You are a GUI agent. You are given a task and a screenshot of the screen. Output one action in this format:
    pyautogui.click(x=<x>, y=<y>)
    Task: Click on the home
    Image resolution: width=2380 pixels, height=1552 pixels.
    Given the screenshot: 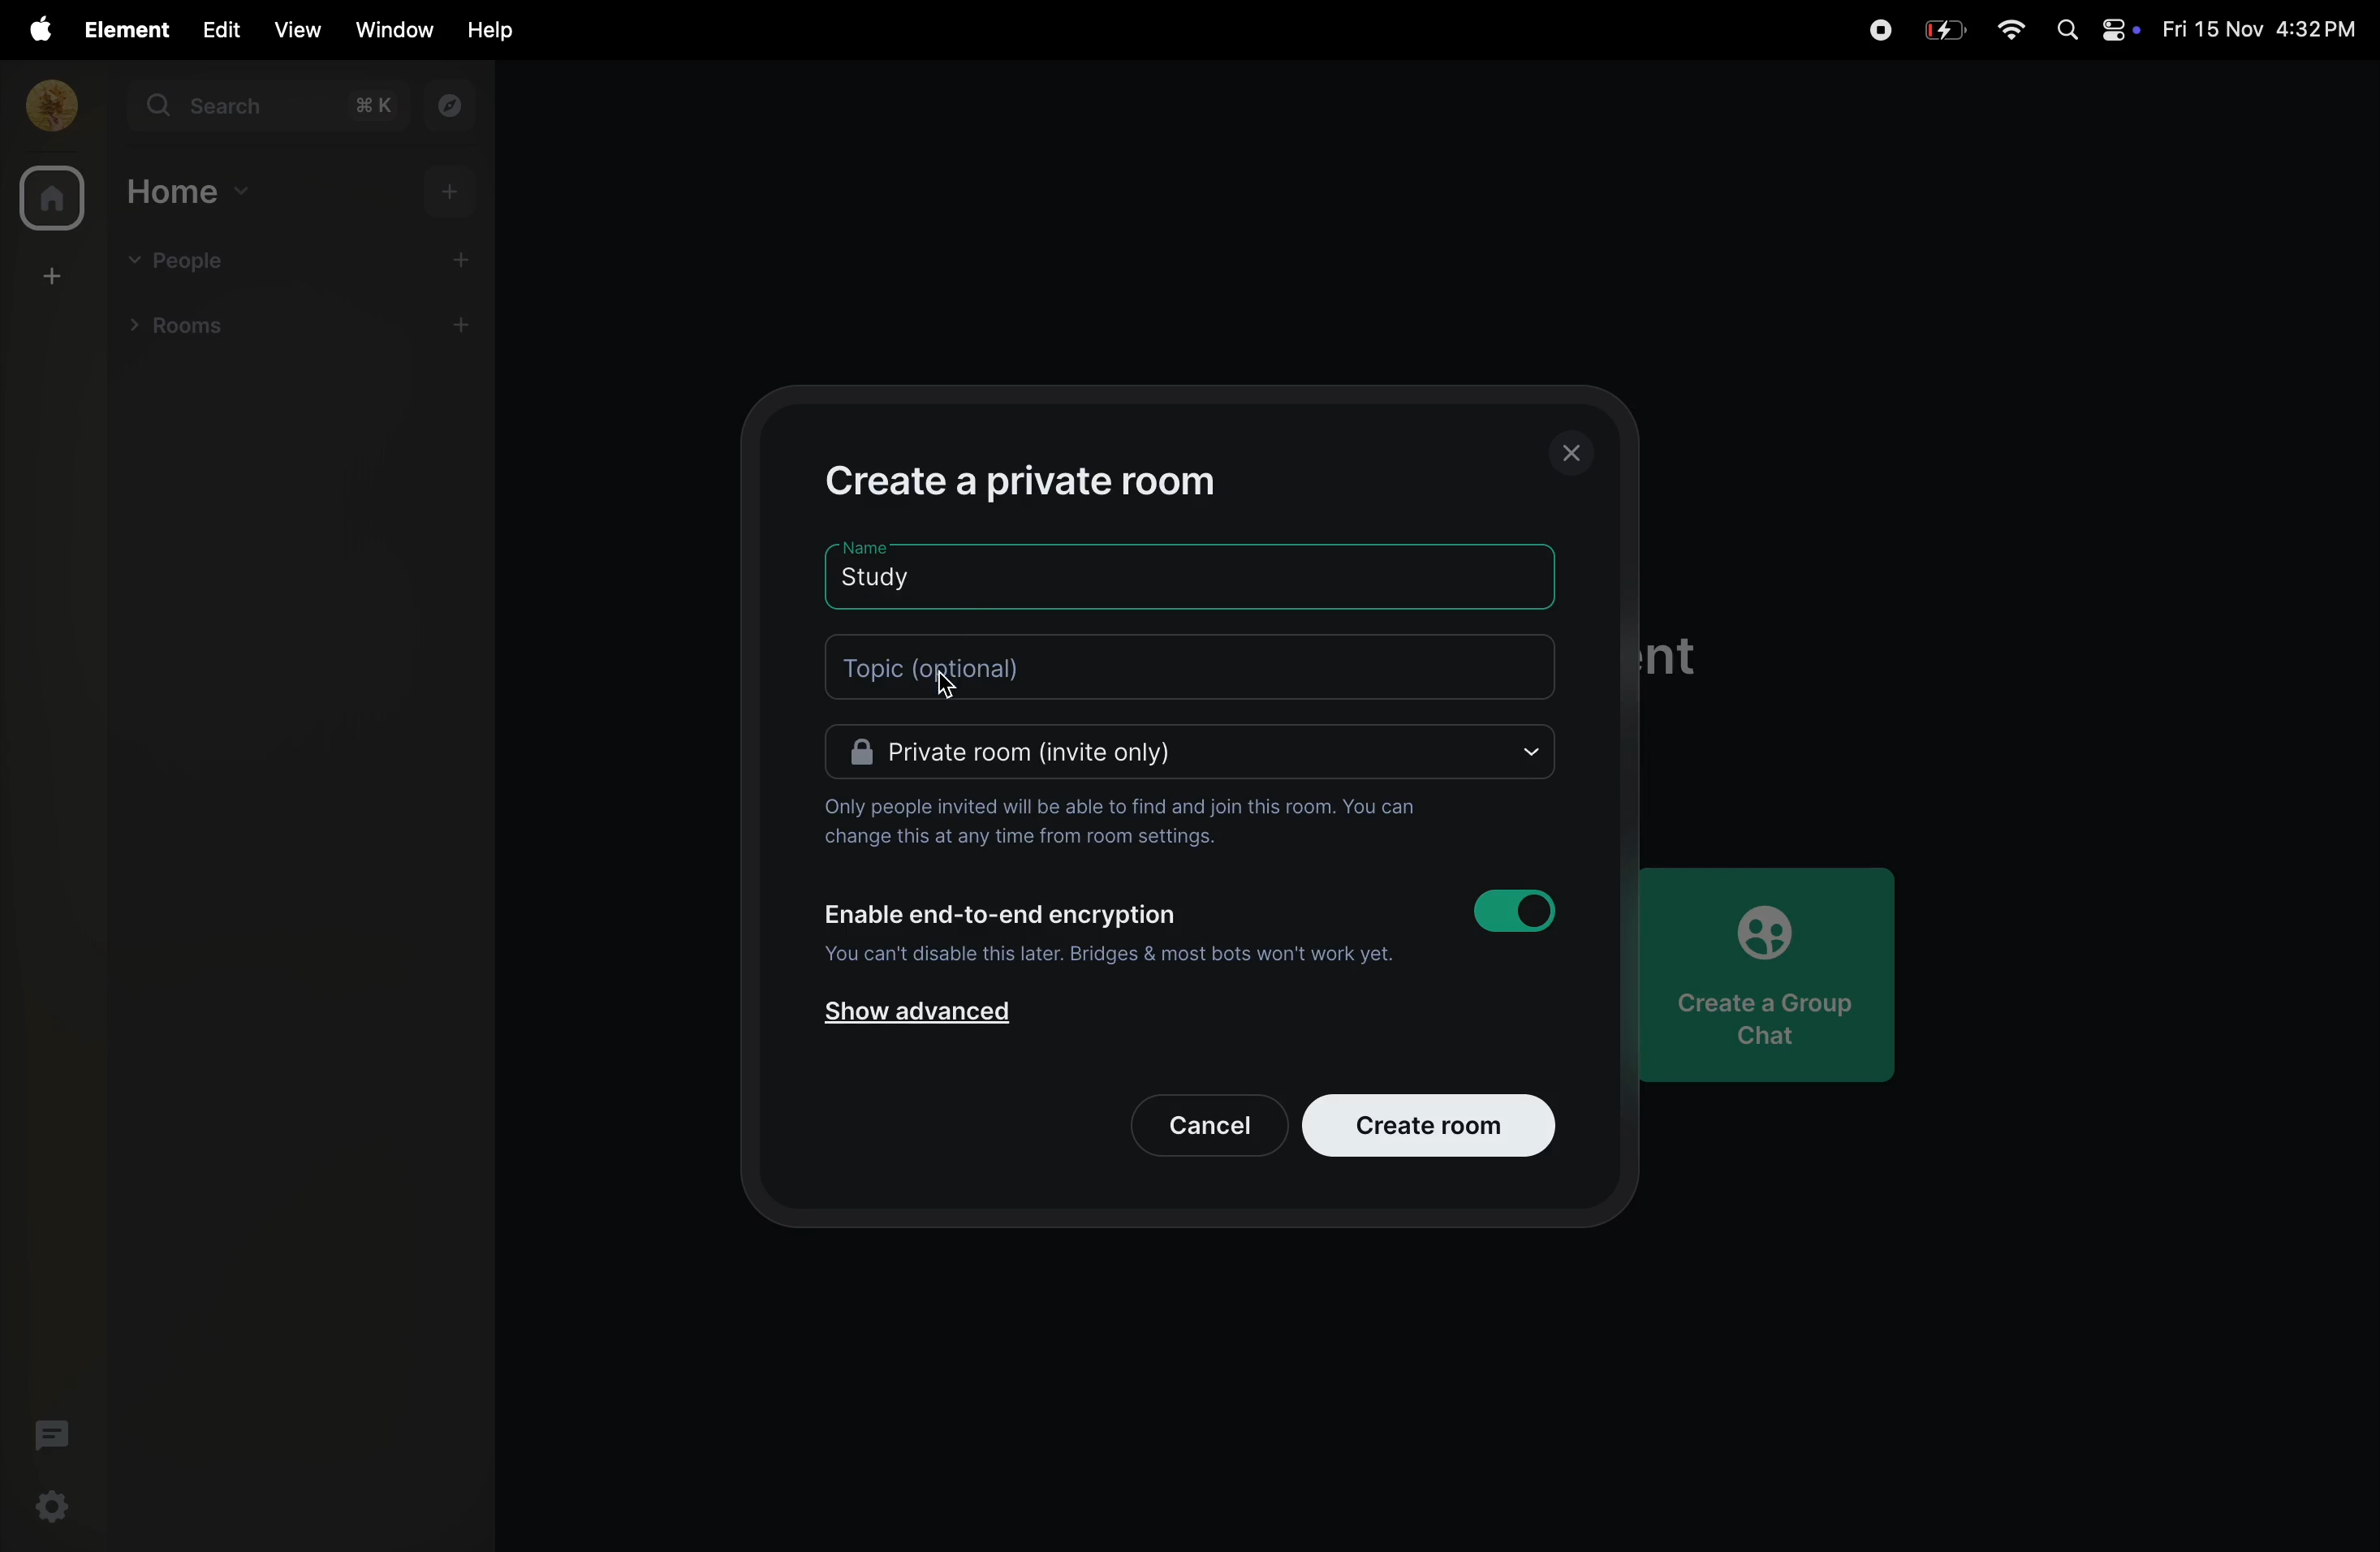 What is the action you would take?
    pyautogui.click(x=189, y=192)
    